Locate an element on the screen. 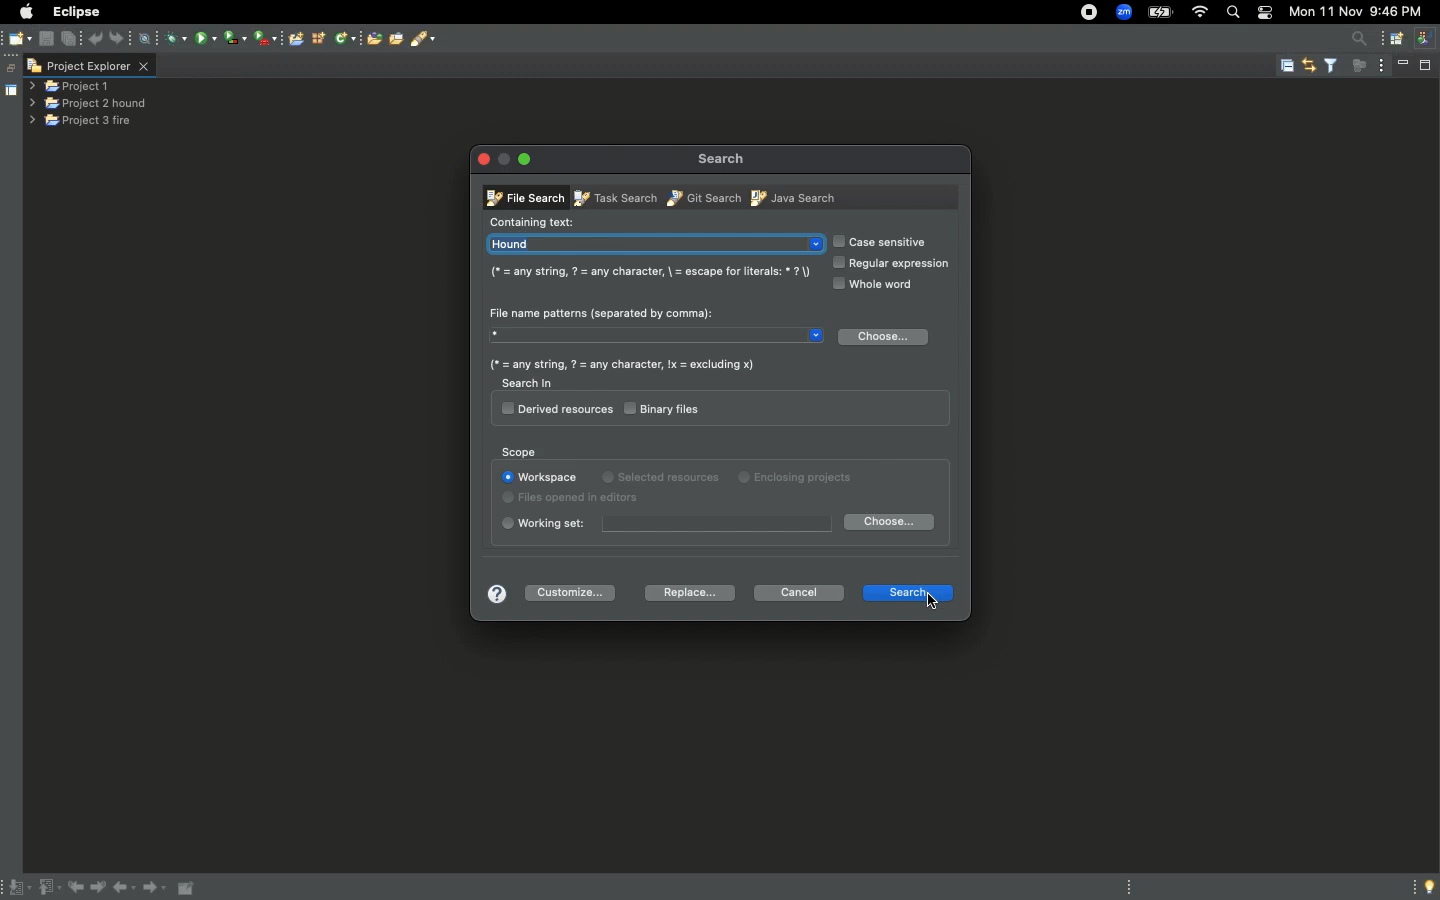 This screenshot has width=1440, height=900. Git search is located at coordinates (701, 197).